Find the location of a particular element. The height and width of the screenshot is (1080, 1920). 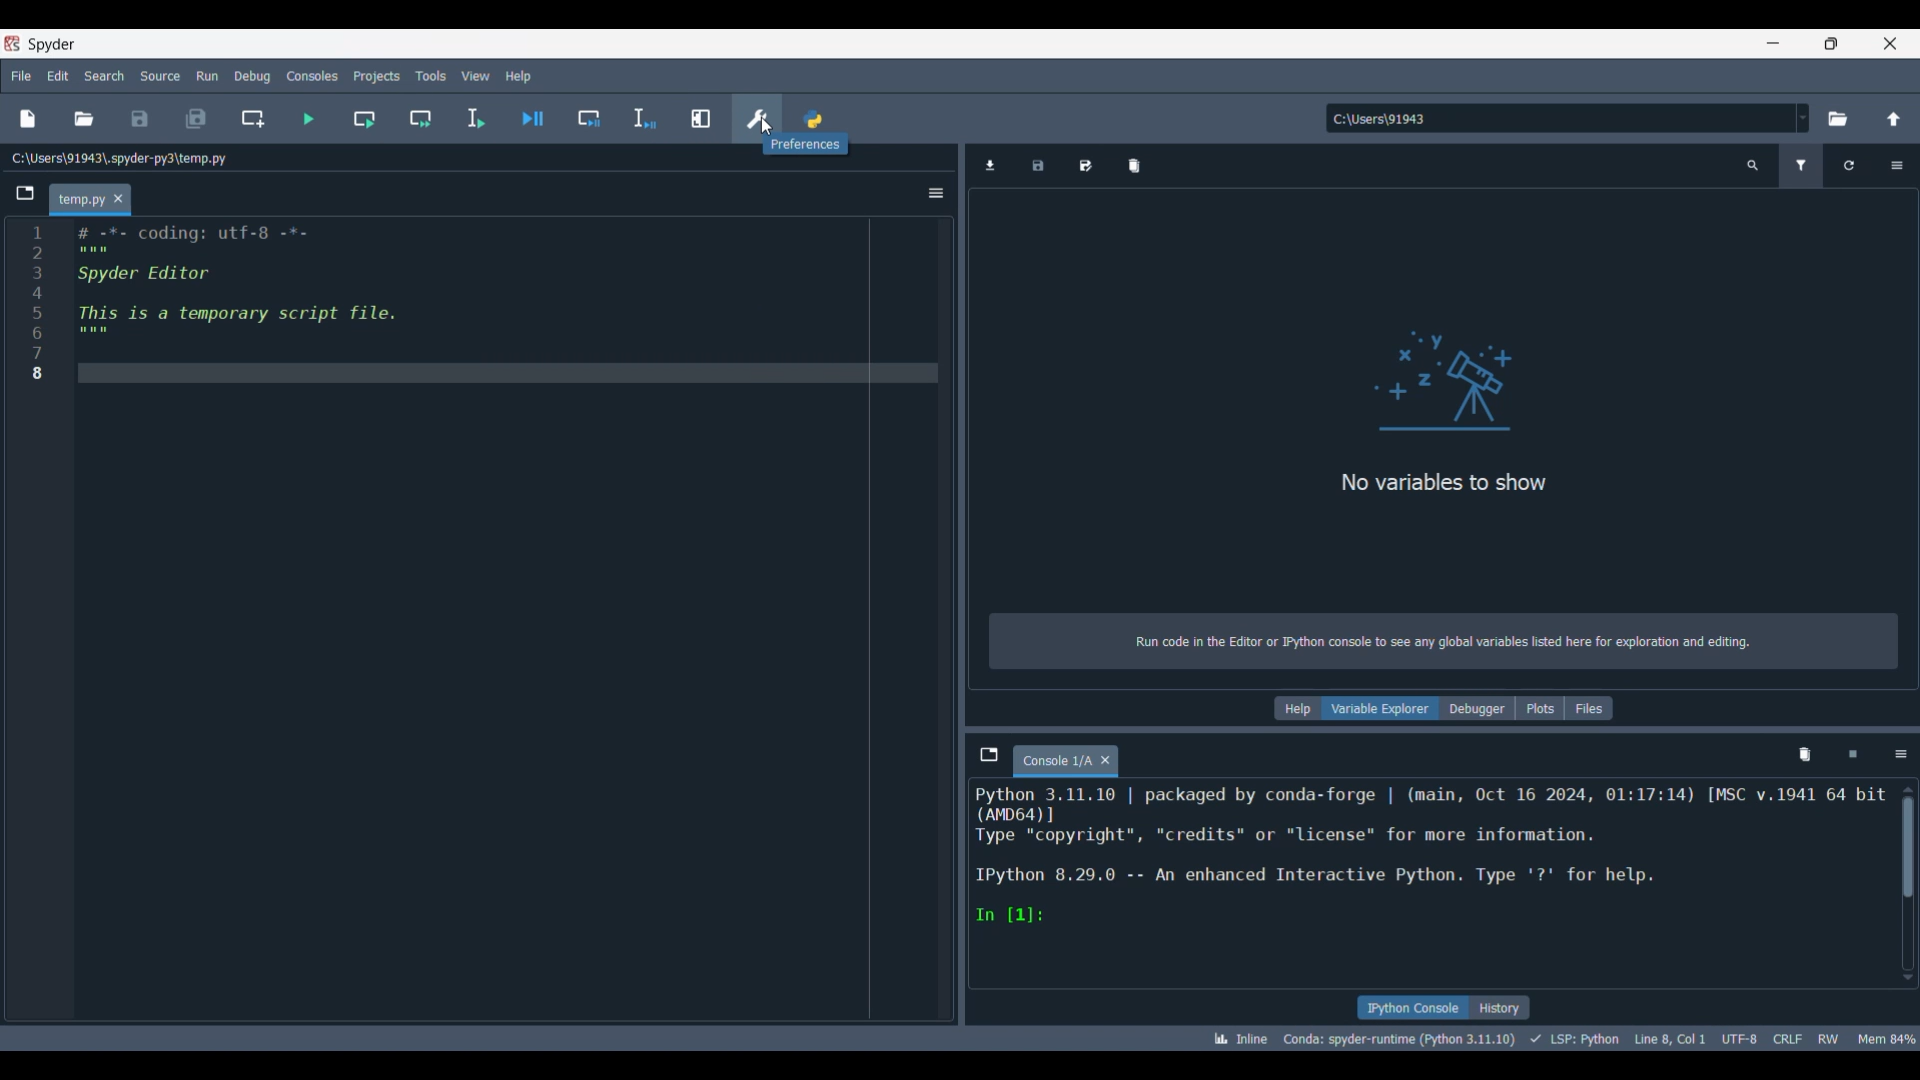

Help is located at coordinates (1297, 708).